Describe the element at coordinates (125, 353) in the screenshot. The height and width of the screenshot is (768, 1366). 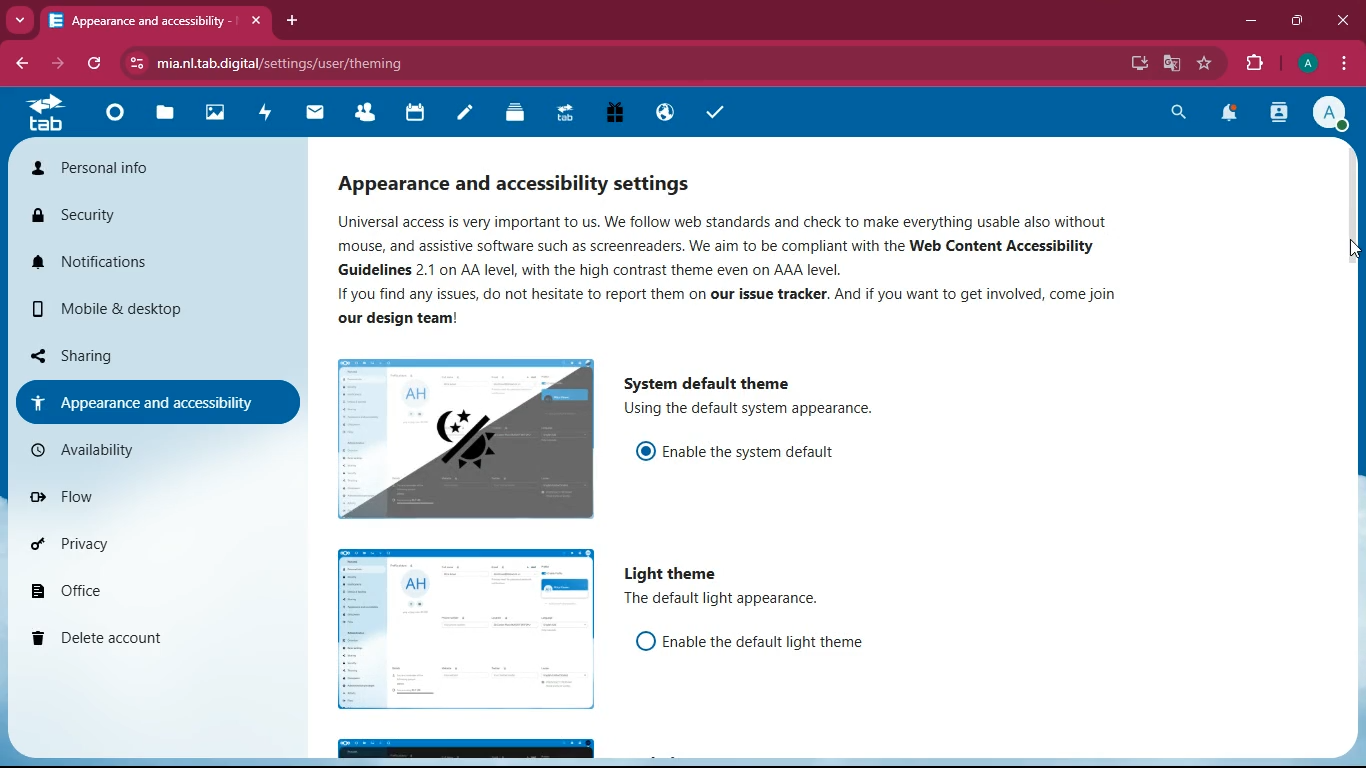
I see `sharing` at that location.